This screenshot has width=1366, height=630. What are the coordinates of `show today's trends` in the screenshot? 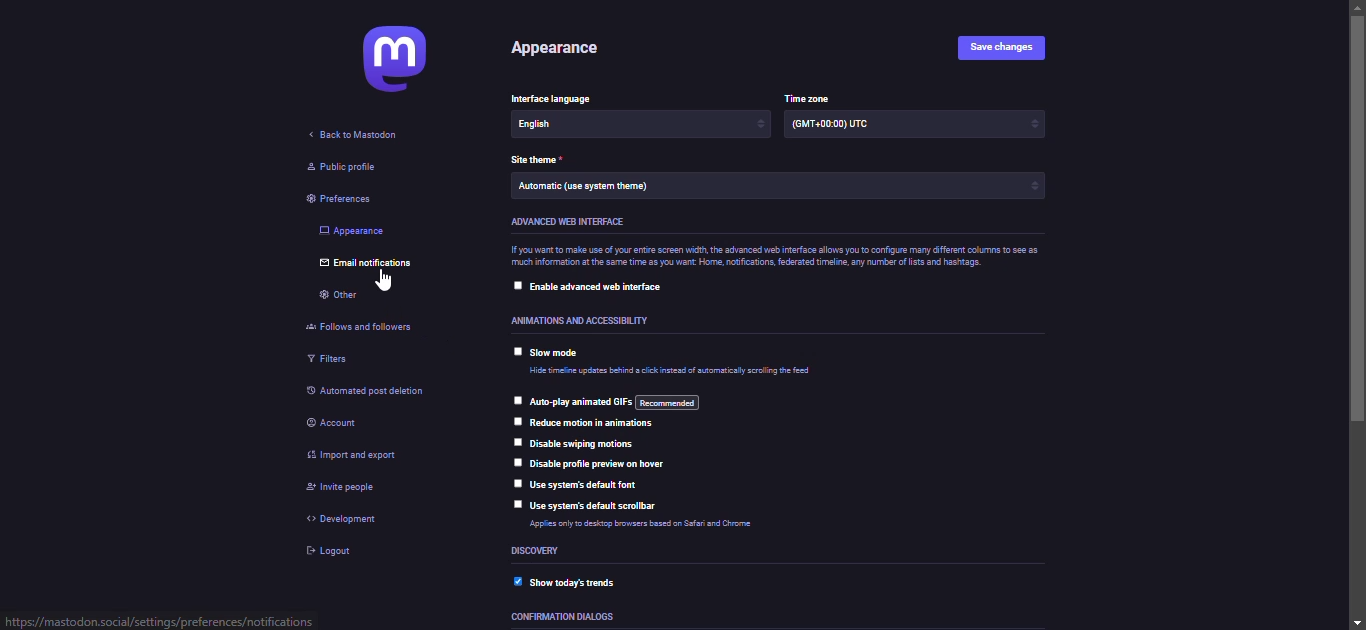 It's located at (585, 580).